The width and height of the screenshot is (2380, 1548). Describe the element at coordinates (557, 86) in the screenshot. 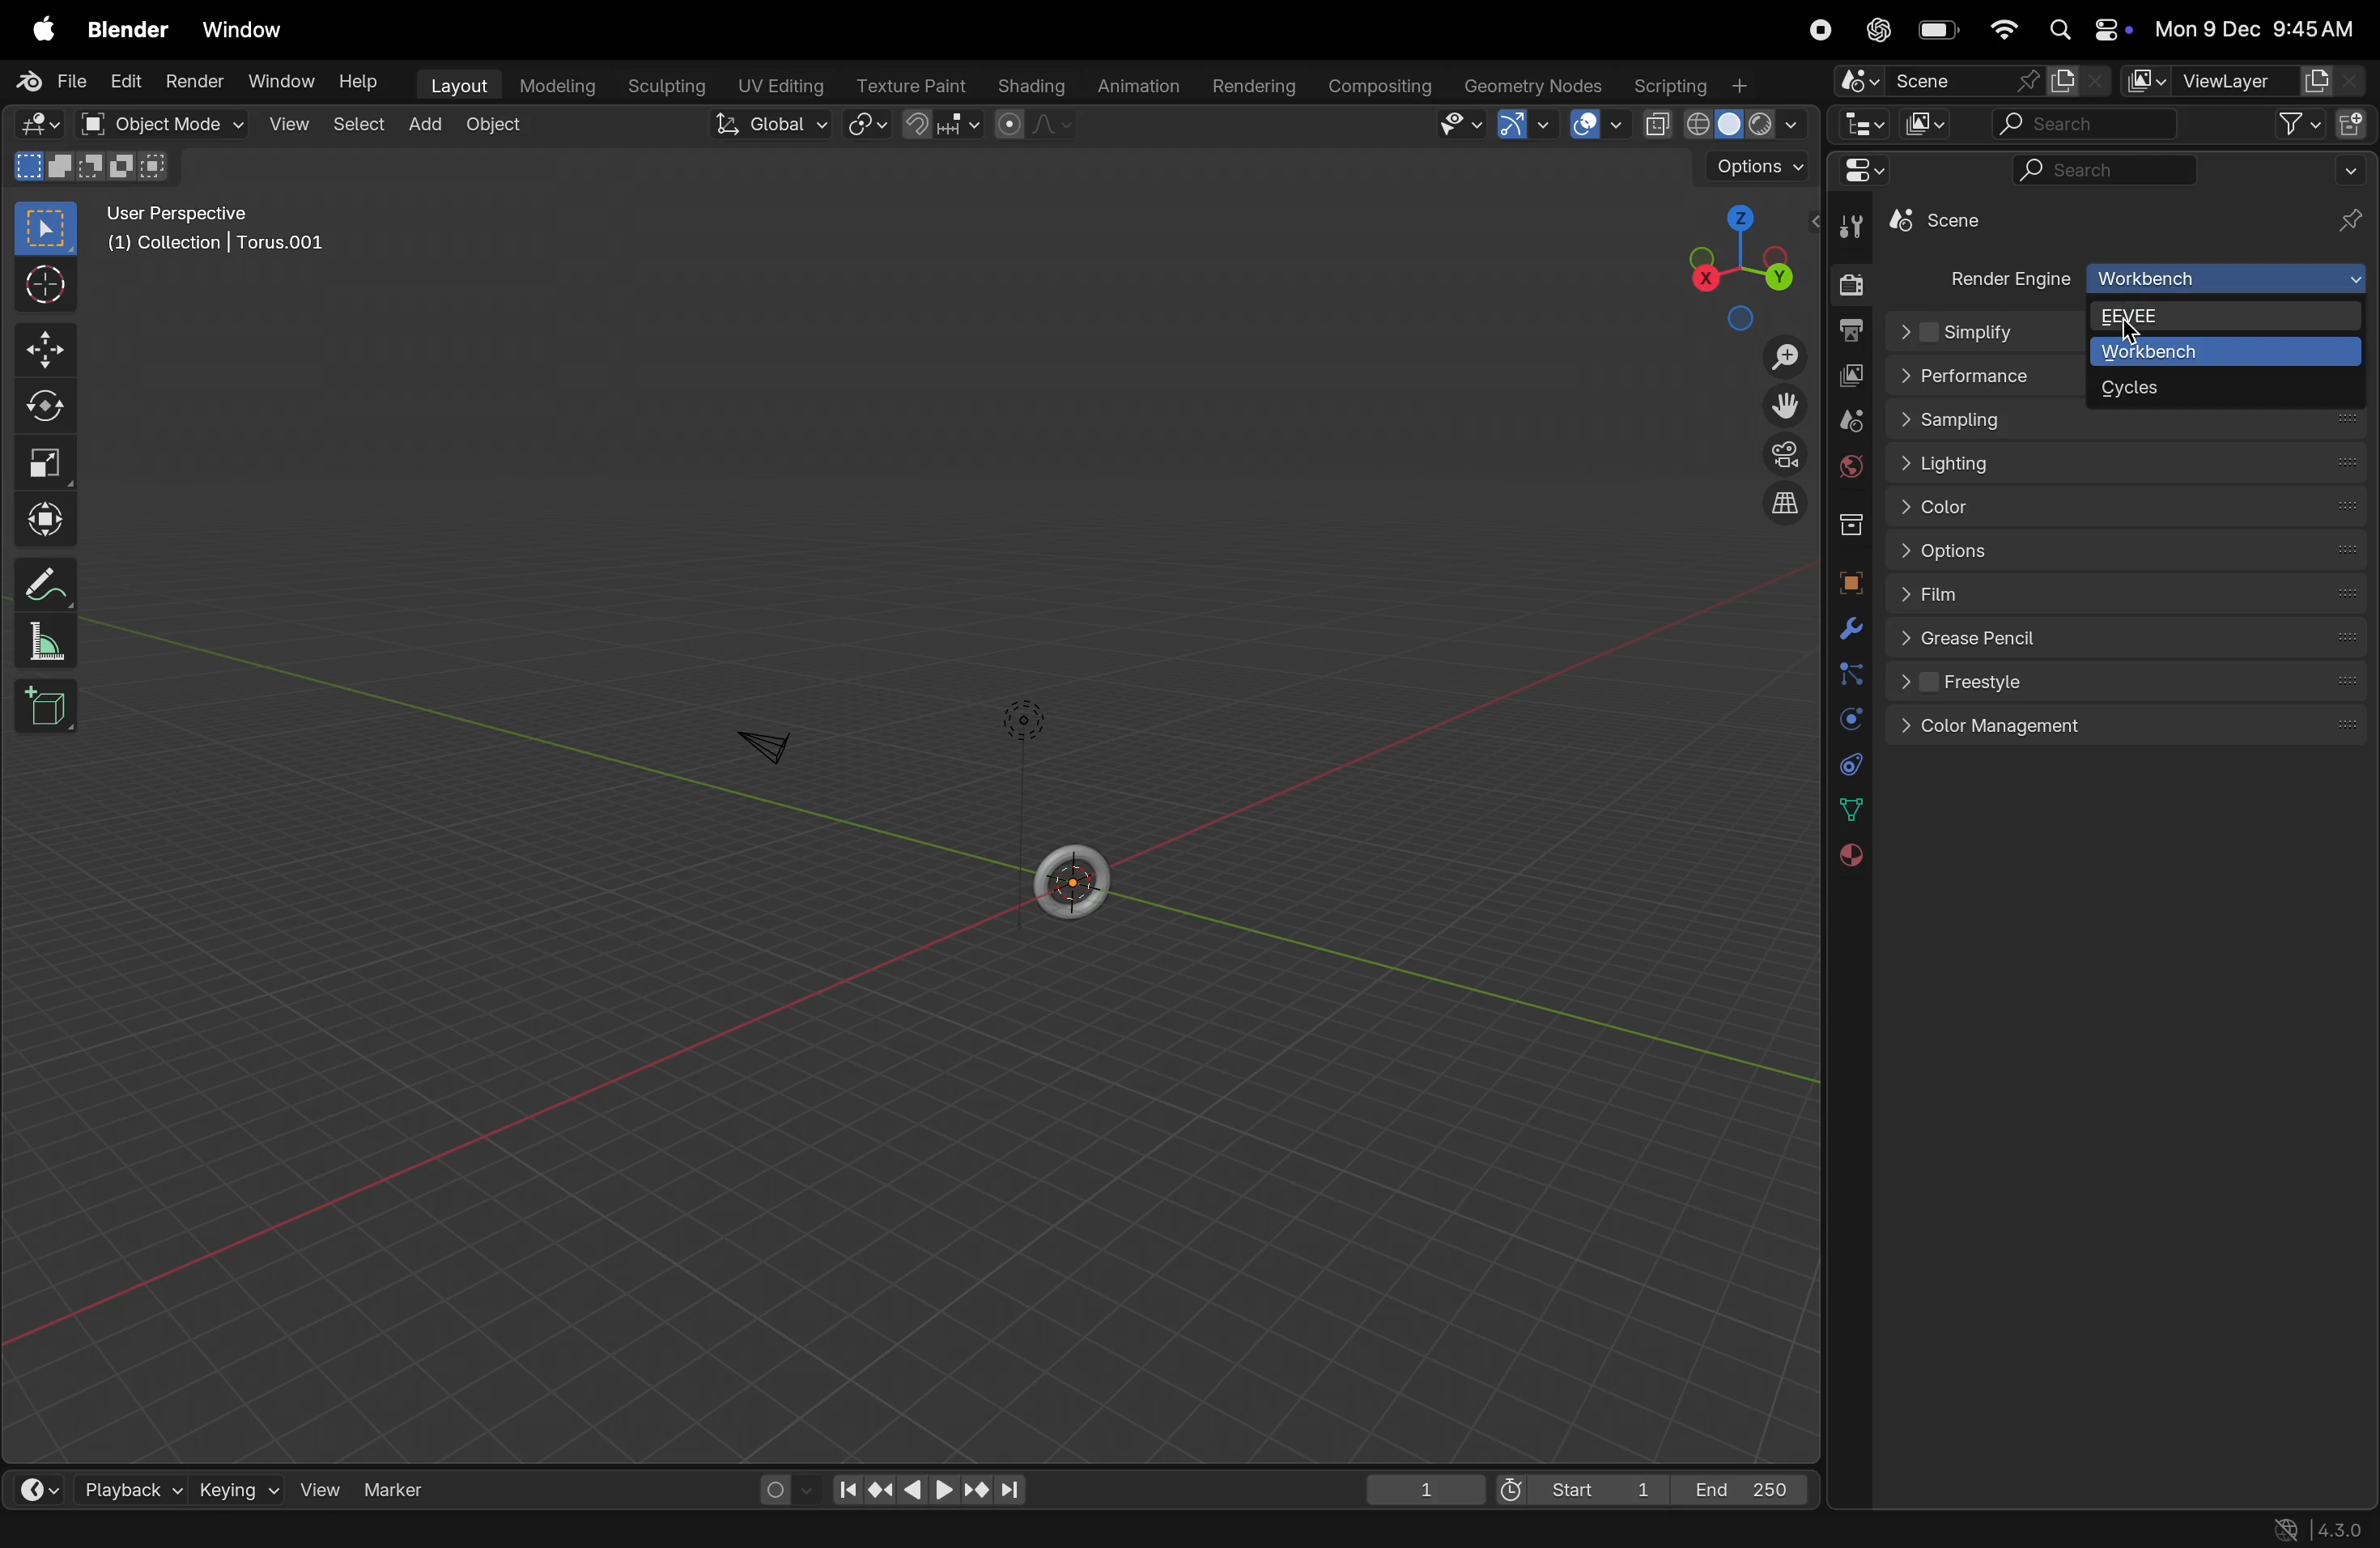

I see `modelling` at that location.